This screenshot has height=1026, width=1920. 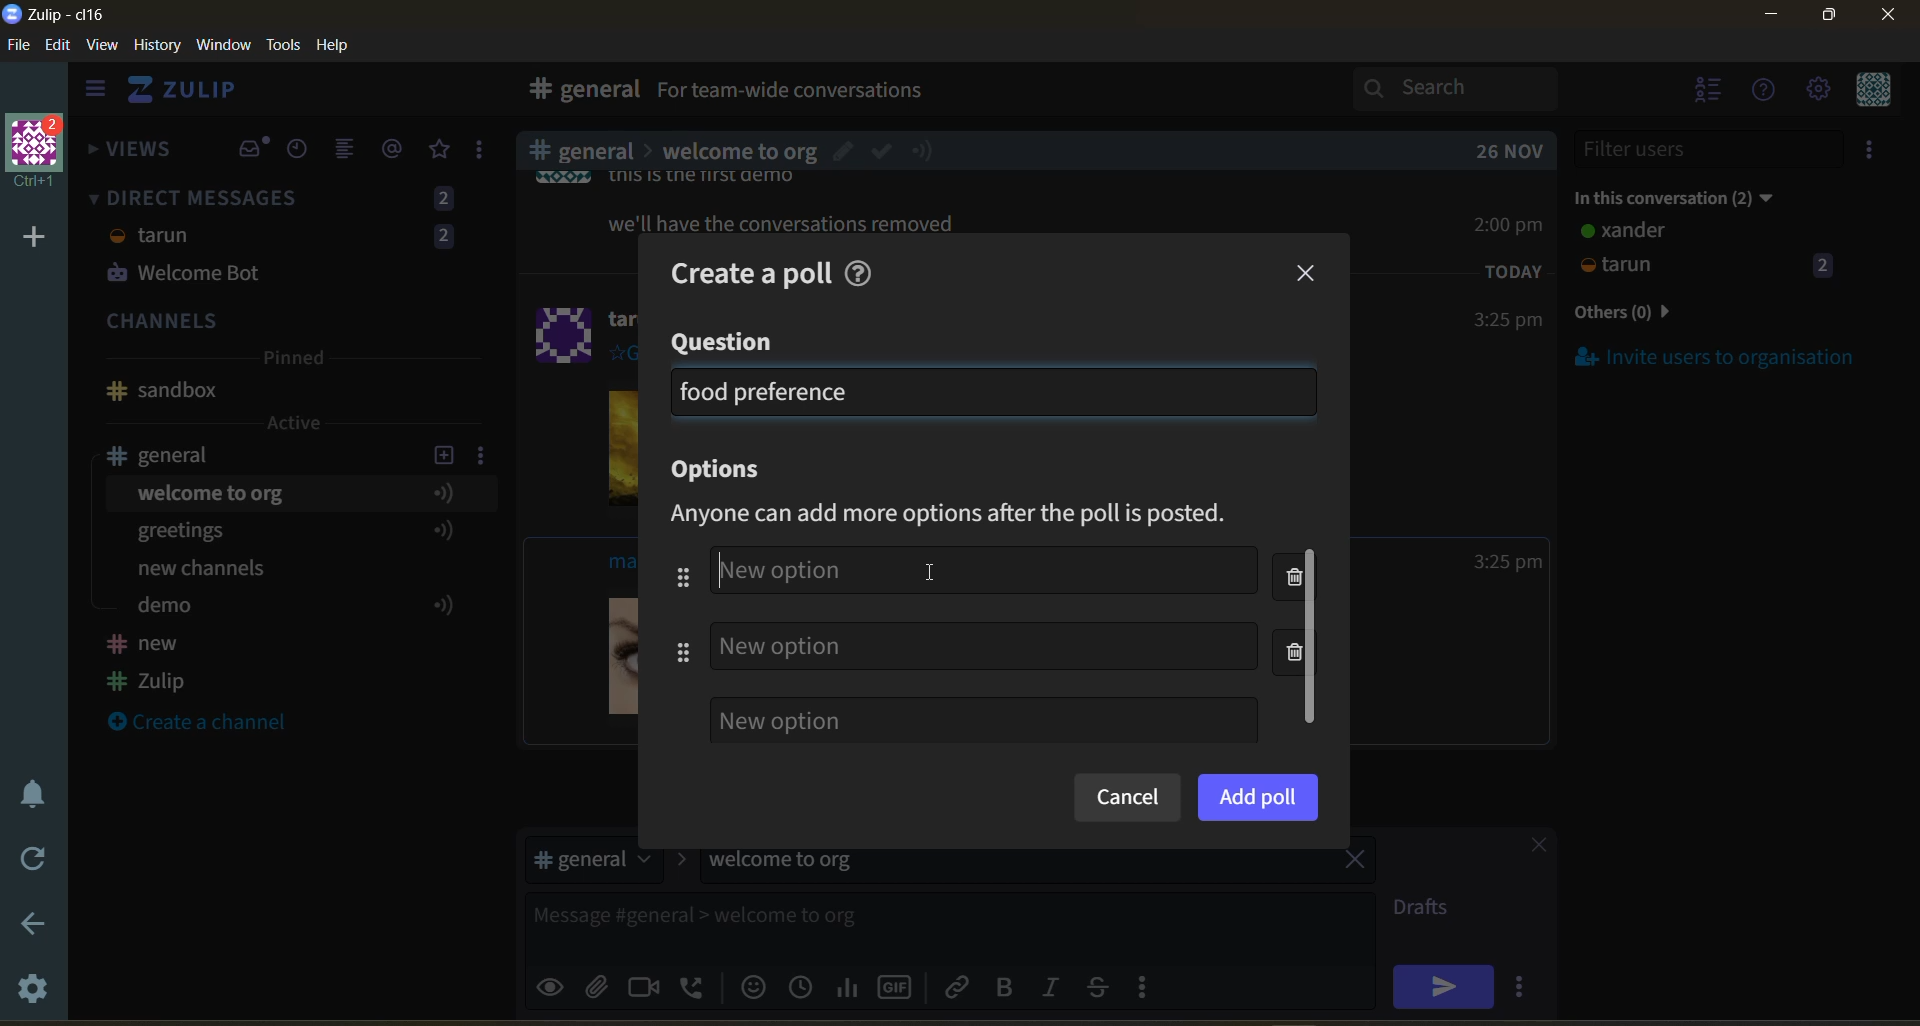 What do you see at coordinates (353, 152) in the screenshot?
I see `combined feed` at bounding box center [353, 152].